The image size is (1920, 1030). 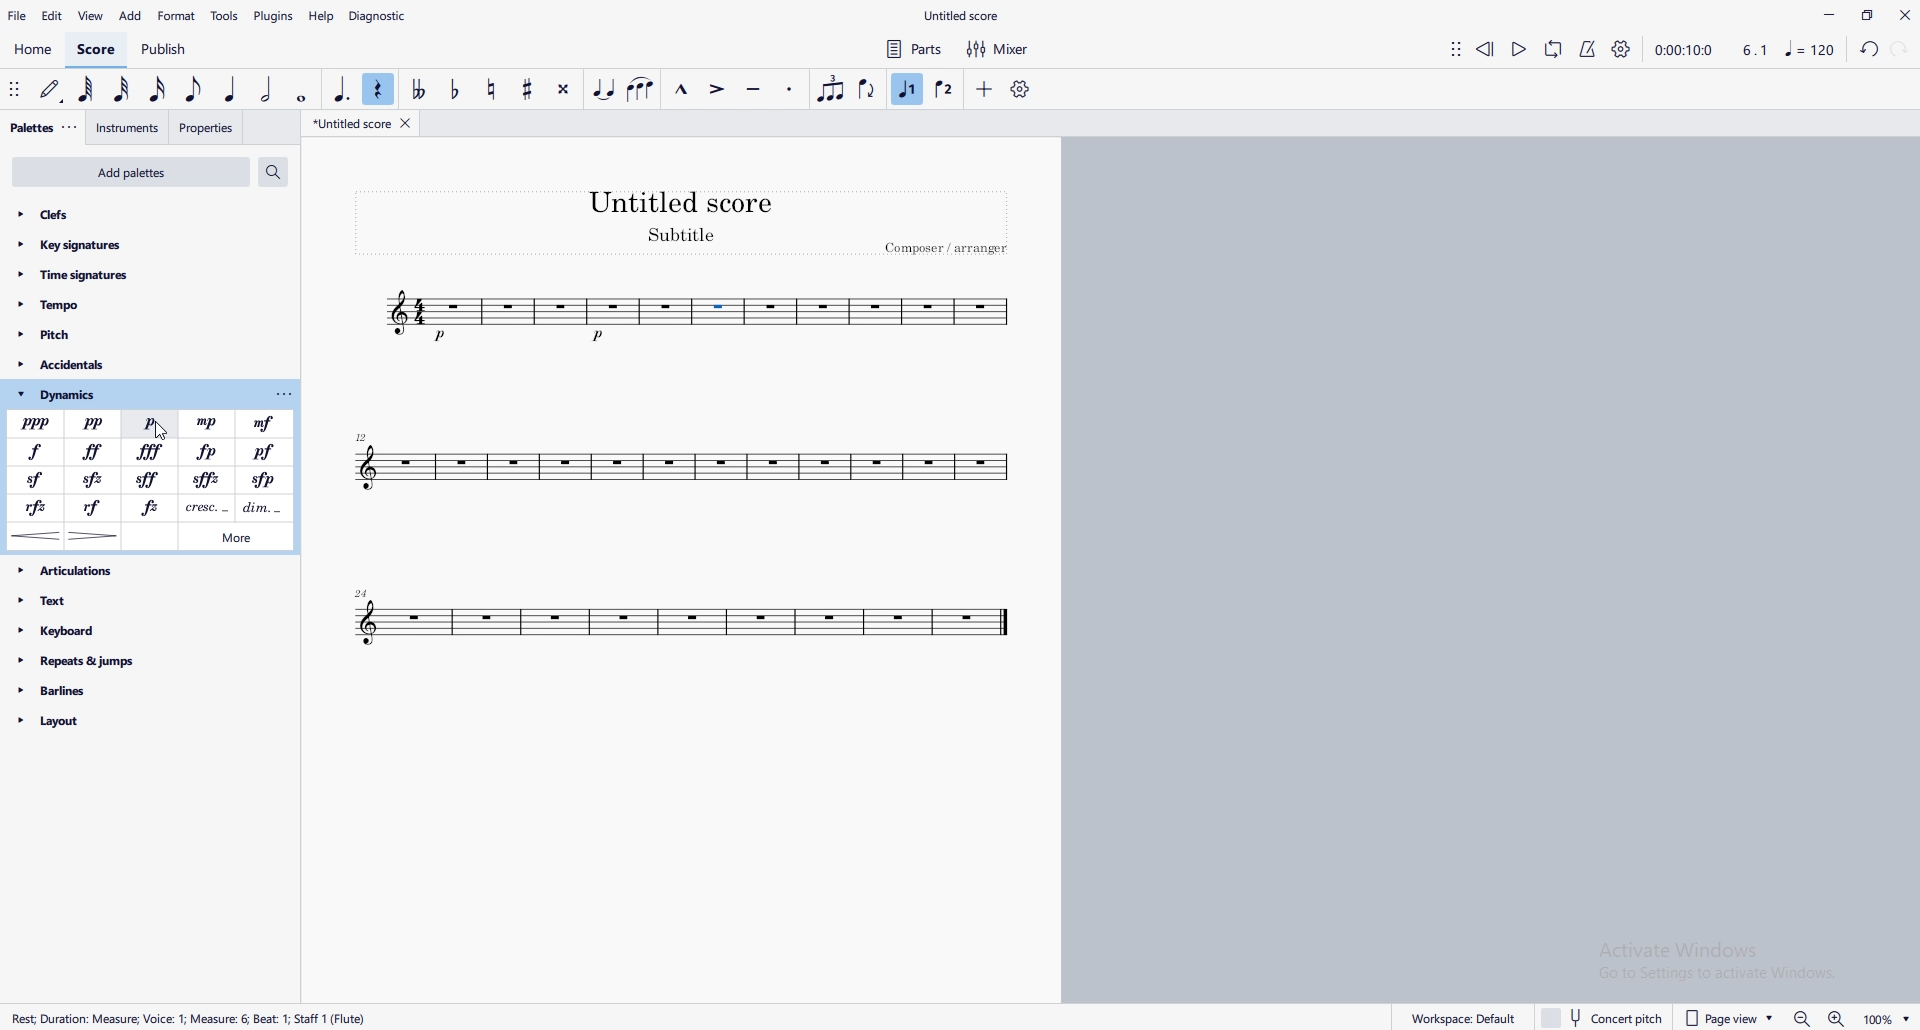 I want to click on quarter note, so click(x=233, y=90).